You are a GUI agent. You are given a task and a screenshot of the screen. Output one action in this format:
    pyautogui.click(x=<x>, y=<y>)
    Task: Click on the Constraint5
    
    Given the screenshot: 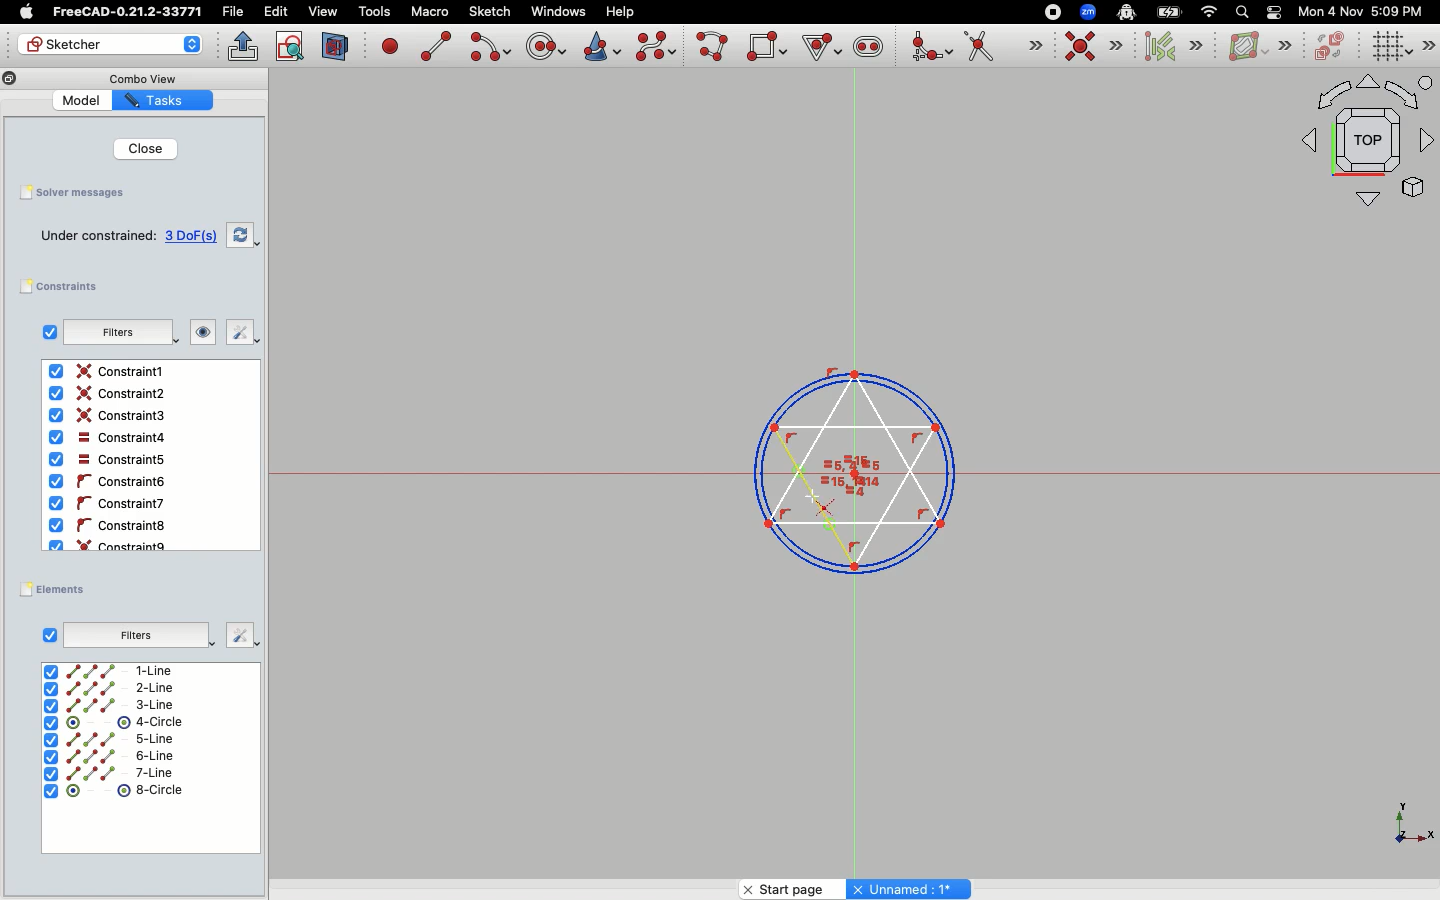 What is the action you would take?
    pyautogui.click(x=107, y=460)
    